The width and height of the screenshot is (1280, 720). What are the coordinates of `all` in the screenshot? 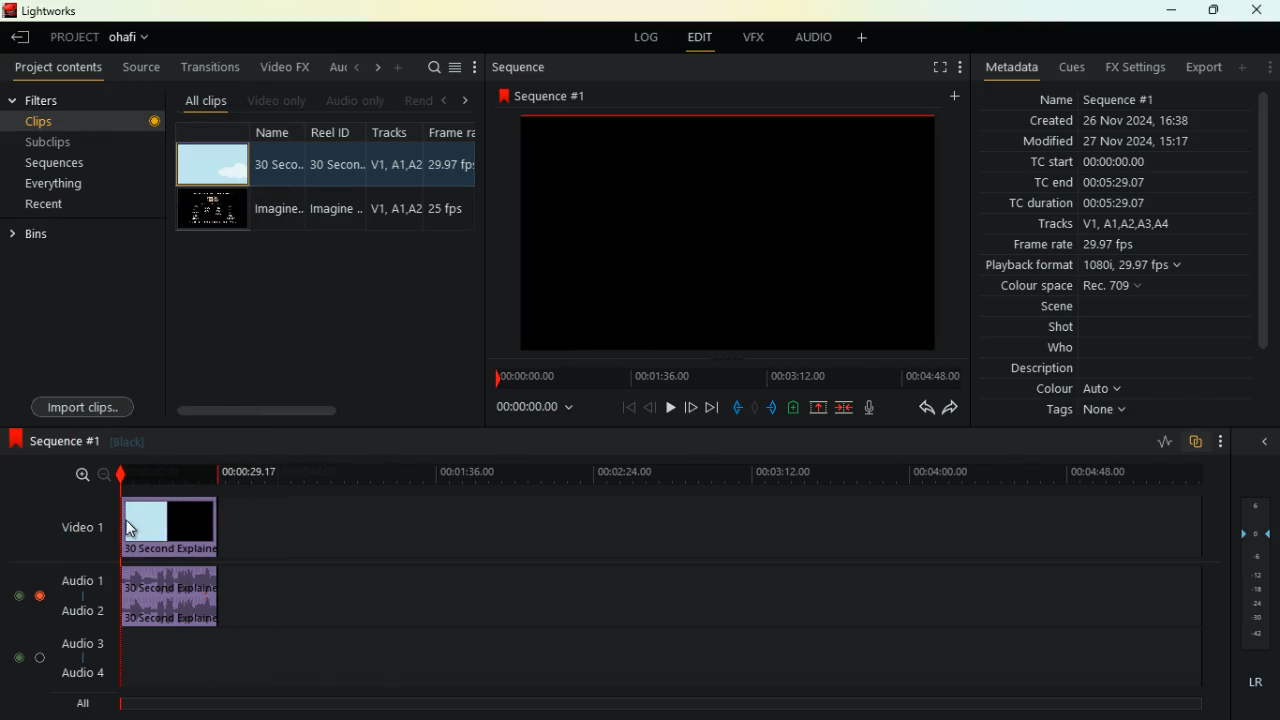 It's located at (86, 706).